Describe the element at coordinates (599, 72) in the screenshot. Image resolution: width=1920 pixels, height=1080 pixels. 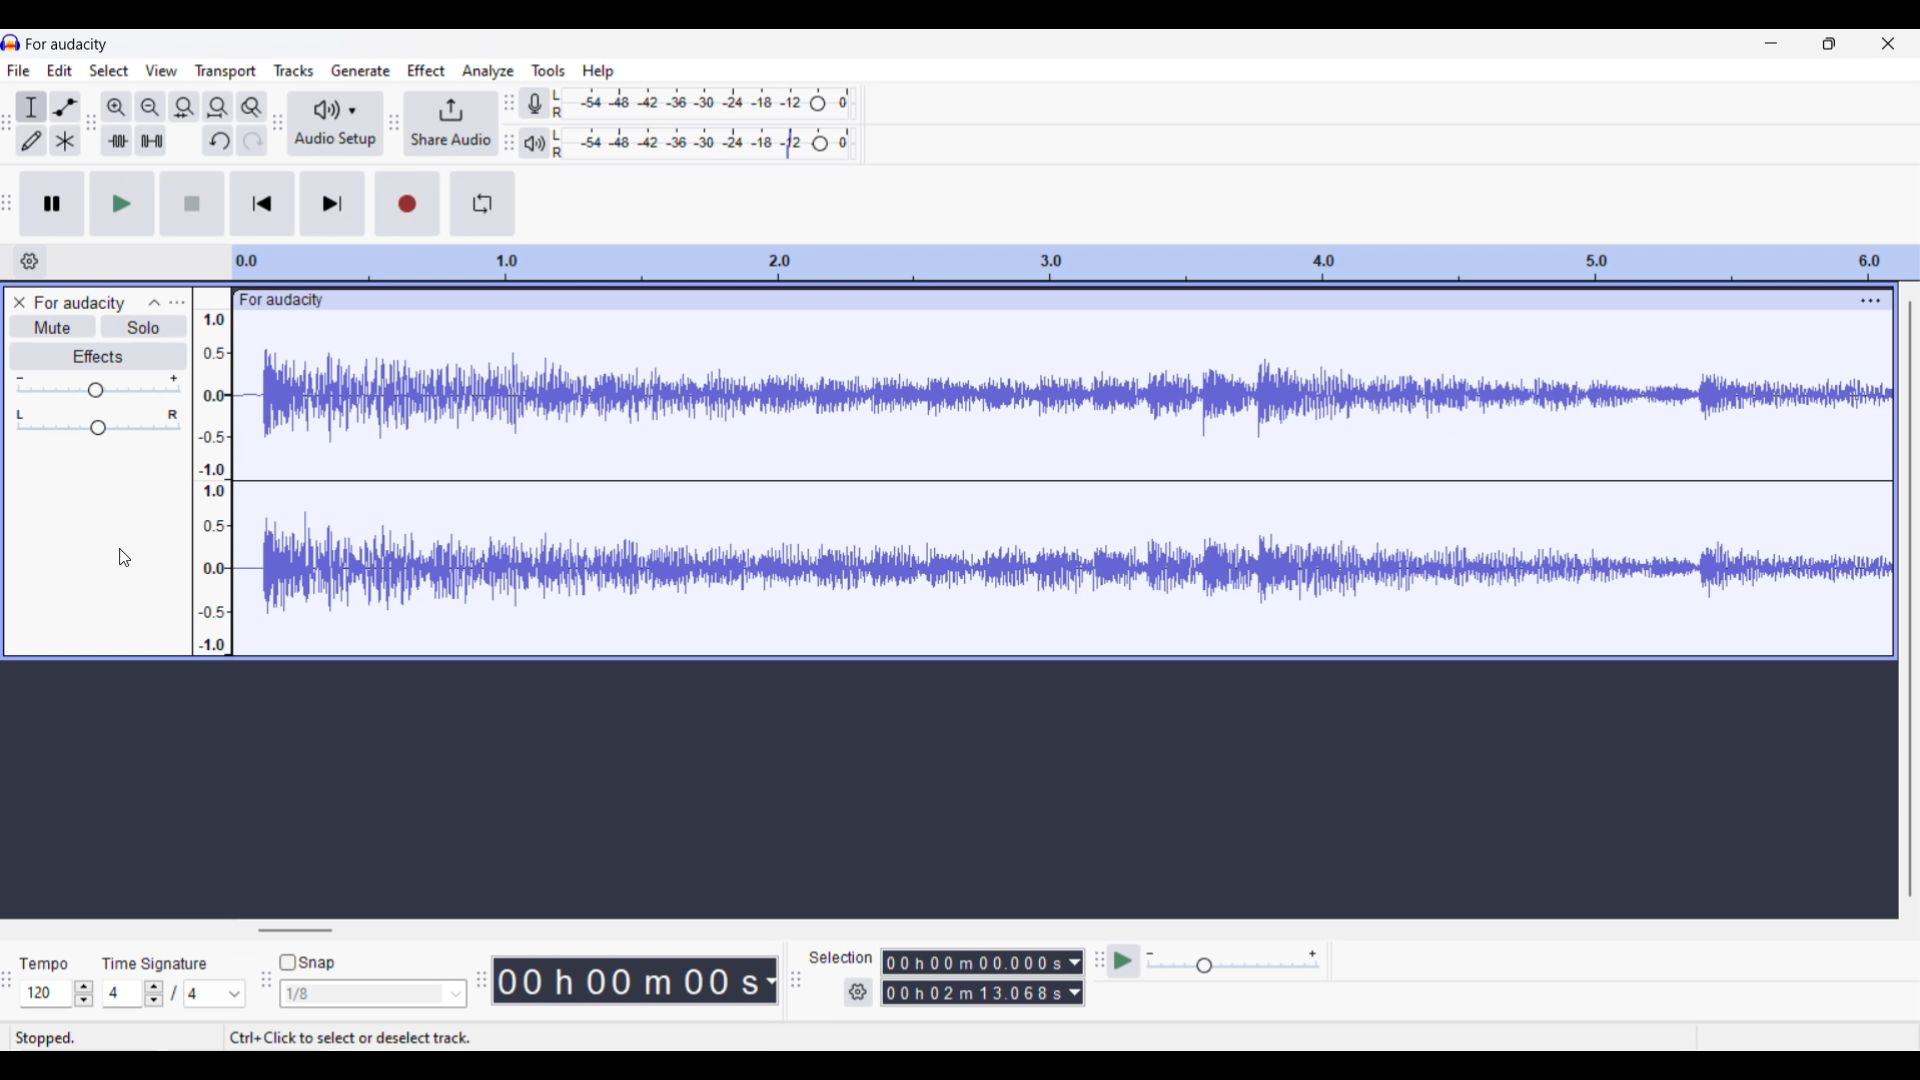
I see `Help` at that location.